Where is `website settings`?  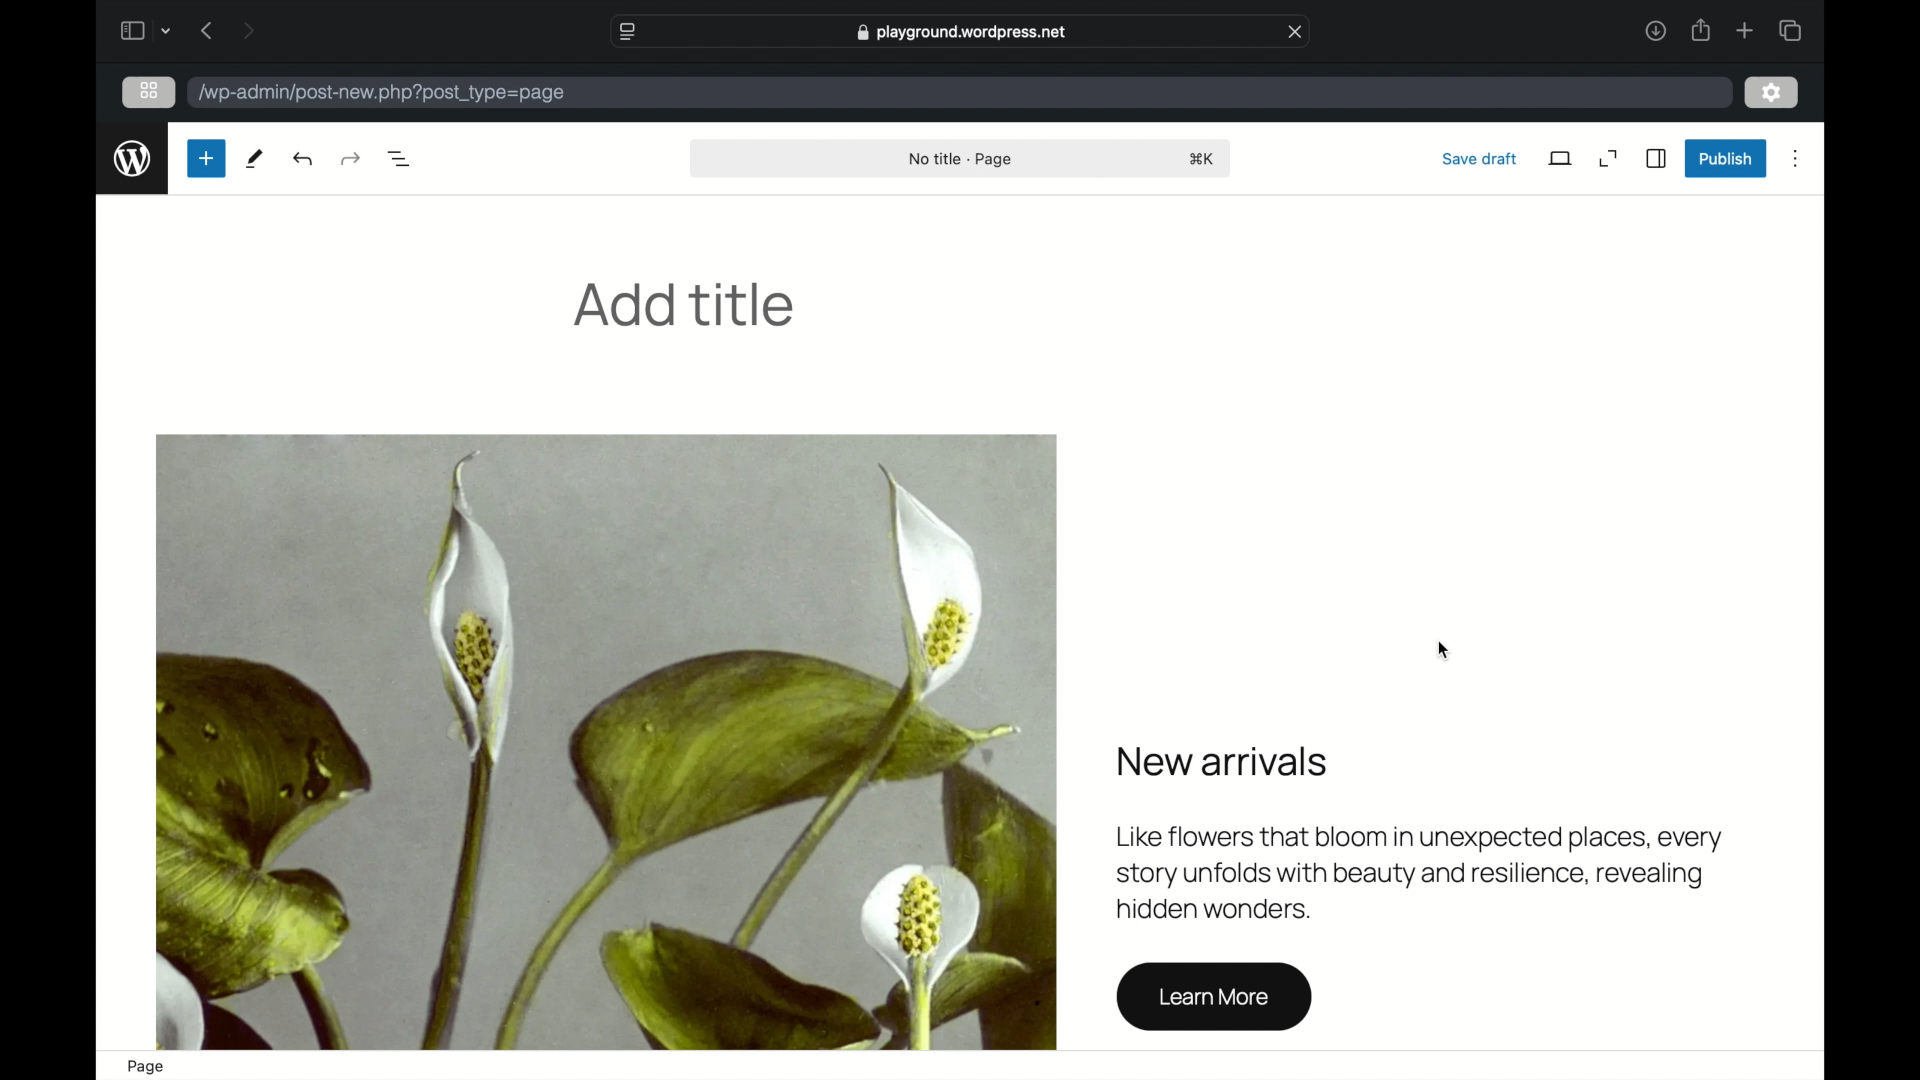
website settings is located at coordinates (626, 30).